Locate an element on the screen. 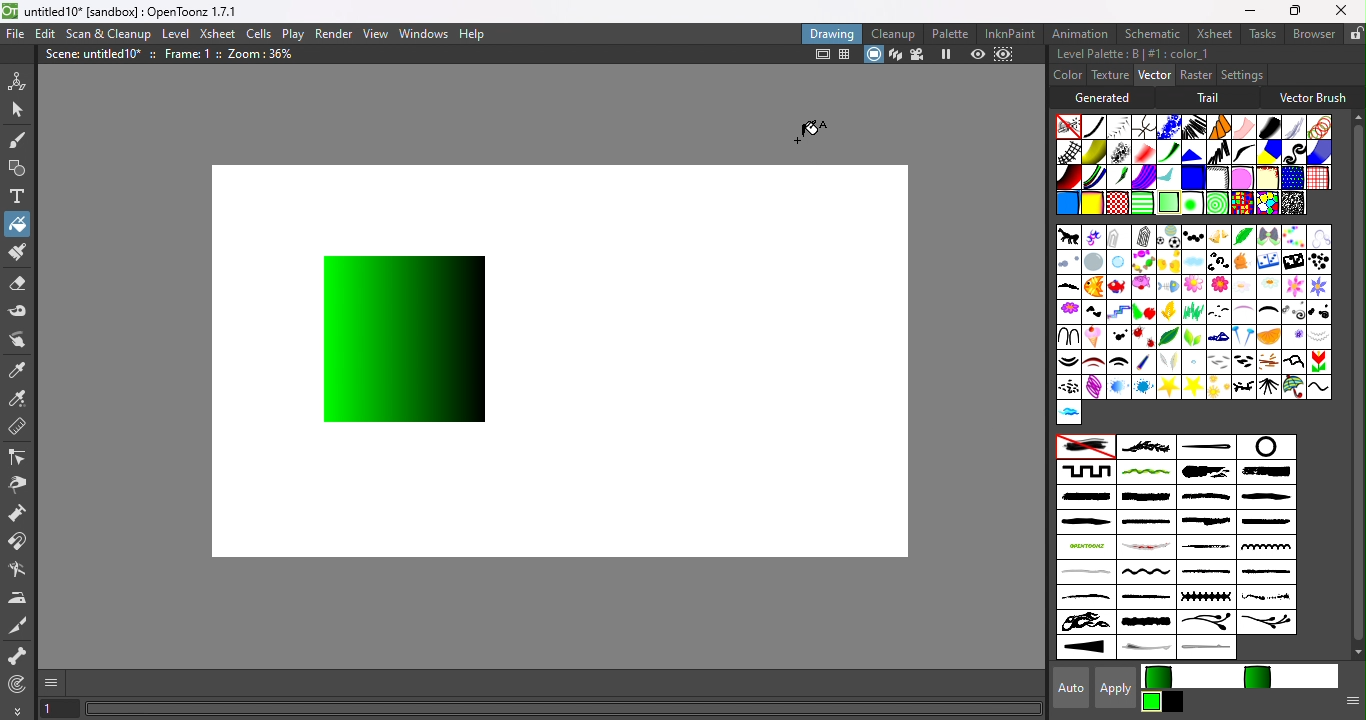 Image resolution: width=1366 pixels, height=720 pixels. Jagged is located at coordinates (1193, 151).